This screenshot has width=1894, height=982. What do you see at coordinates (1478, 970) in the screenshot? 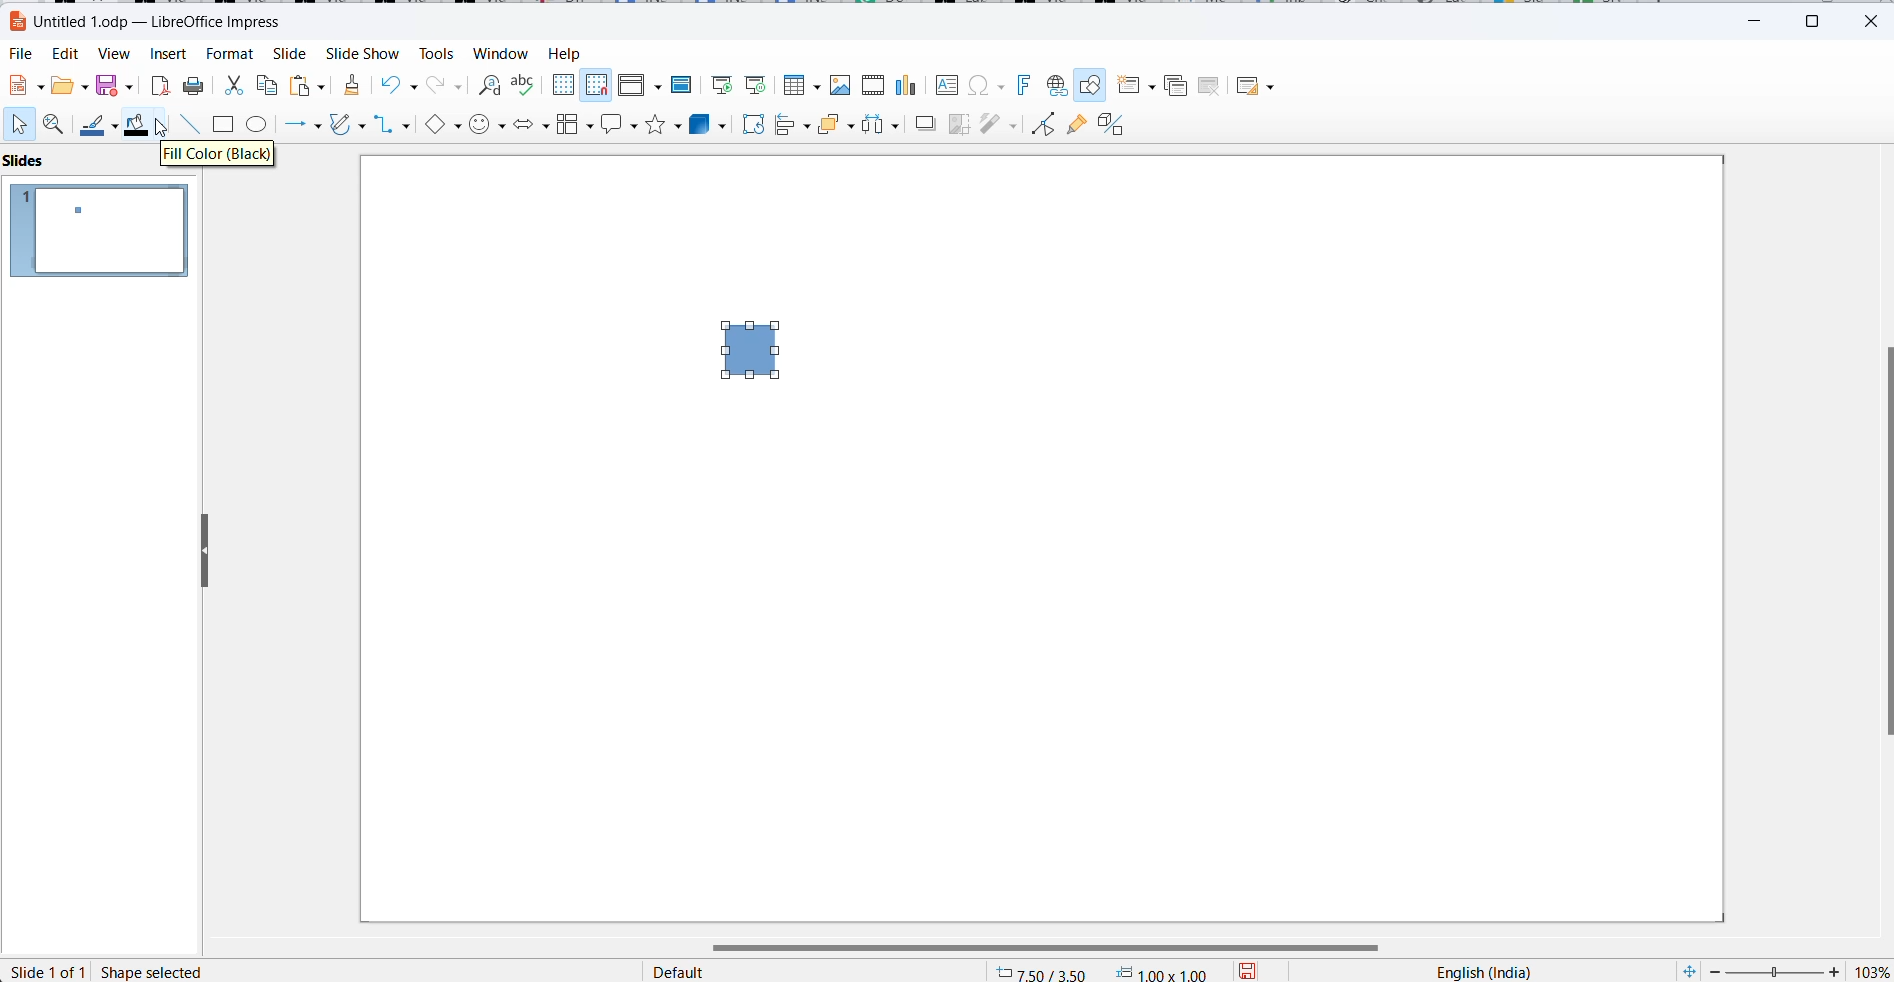
I see `text language` at bounding box center [1478, 970].